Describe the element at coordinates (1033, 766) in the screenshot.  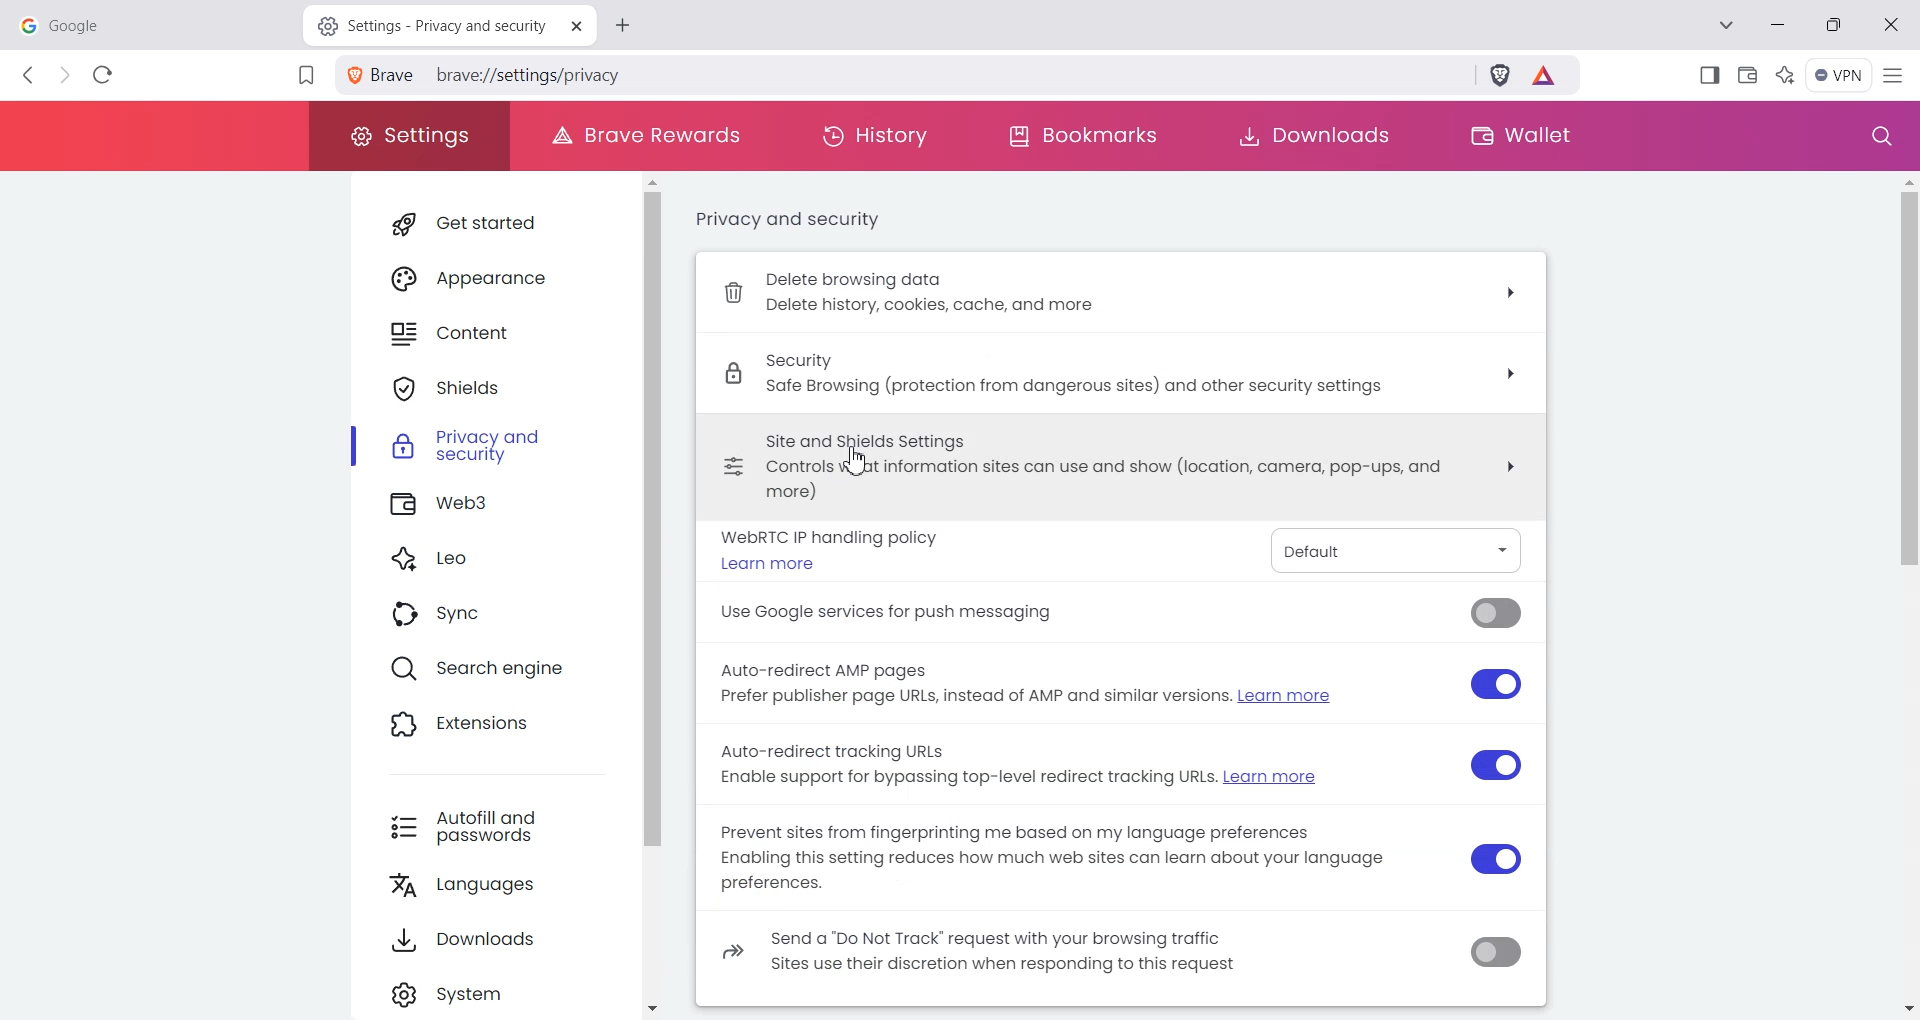
I see `Auto-redirect tracking URLs
Enable support for bypassing top-level redirect tracking URLs. Learn more` at that location.